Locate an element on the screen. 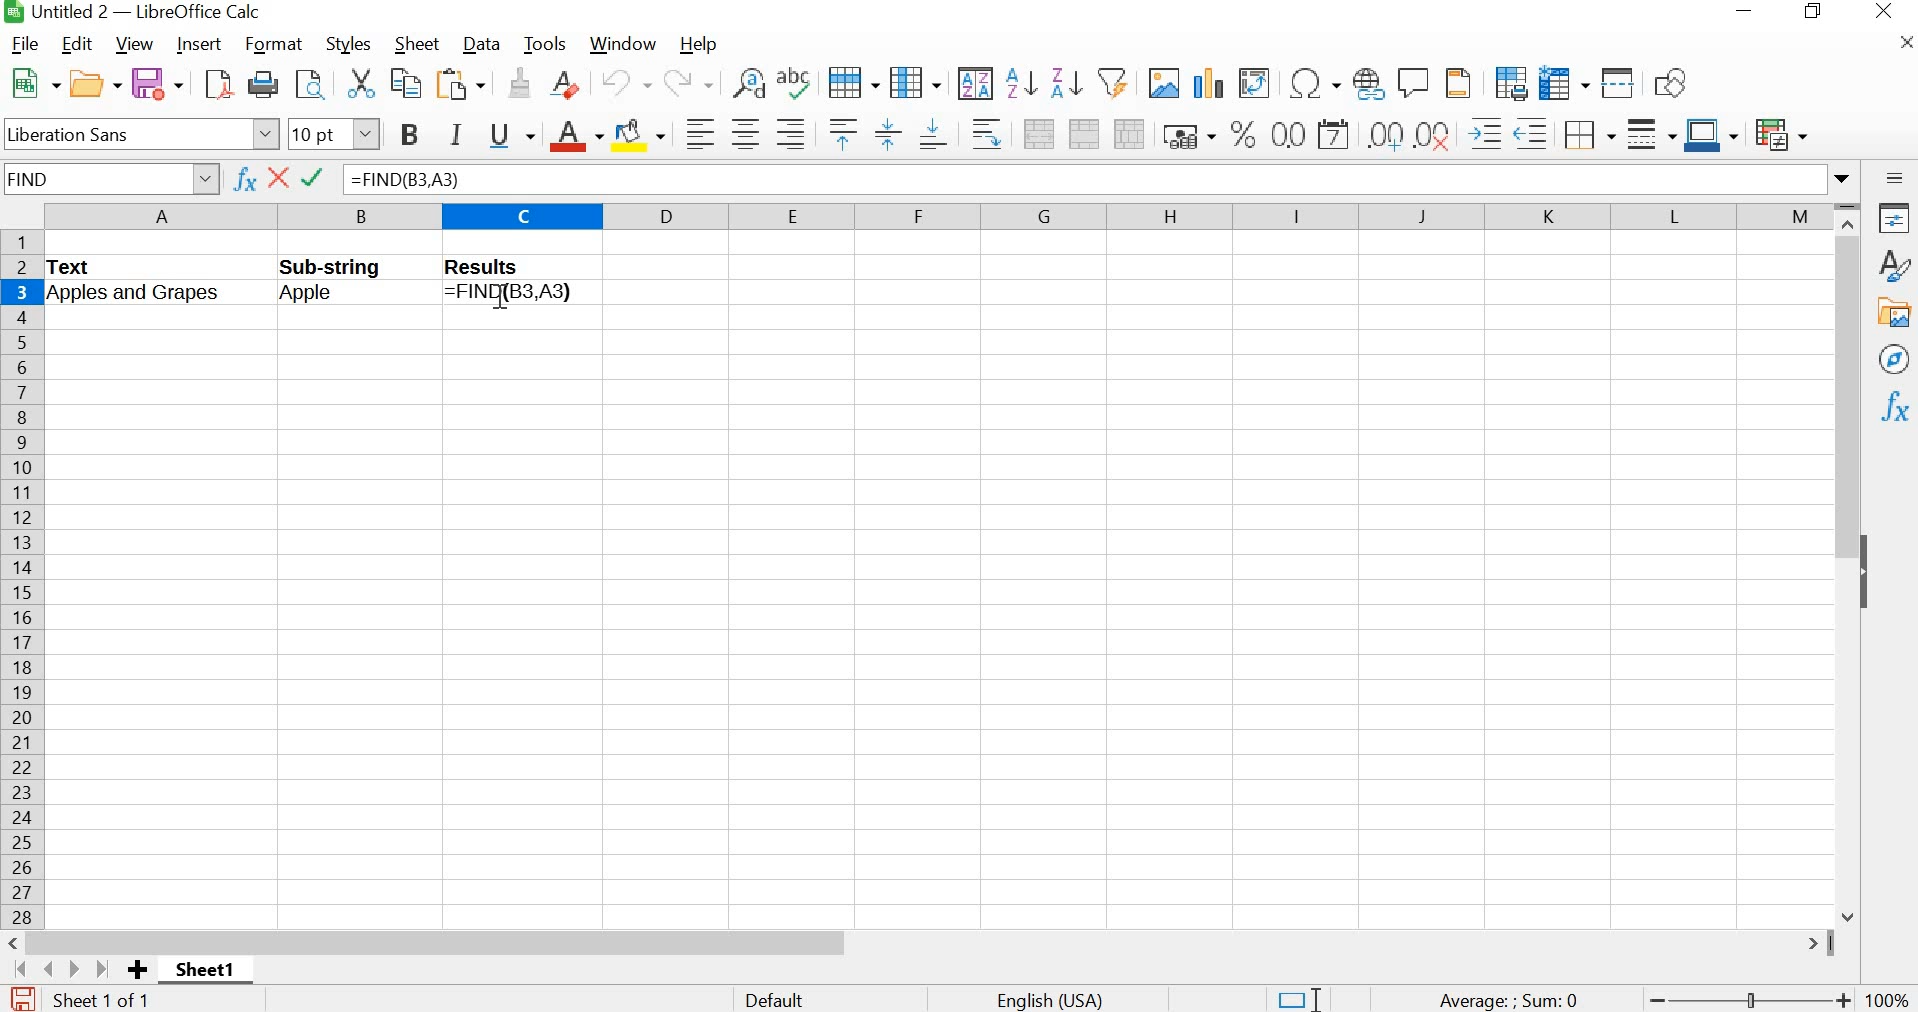 This screenshot has height=1012, width=1918. insert hyperlink is located at coordinates (1366, 83).